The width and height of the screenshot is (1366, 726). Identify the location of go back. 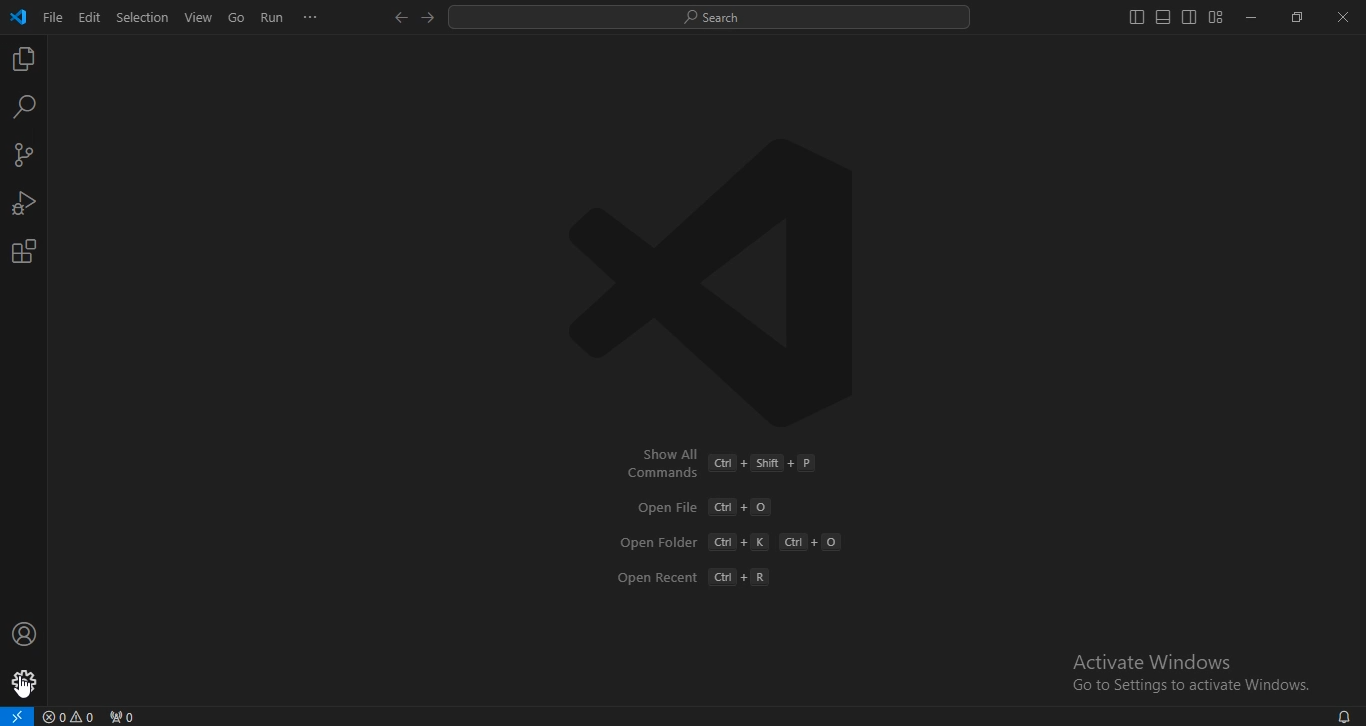
(400, 18).